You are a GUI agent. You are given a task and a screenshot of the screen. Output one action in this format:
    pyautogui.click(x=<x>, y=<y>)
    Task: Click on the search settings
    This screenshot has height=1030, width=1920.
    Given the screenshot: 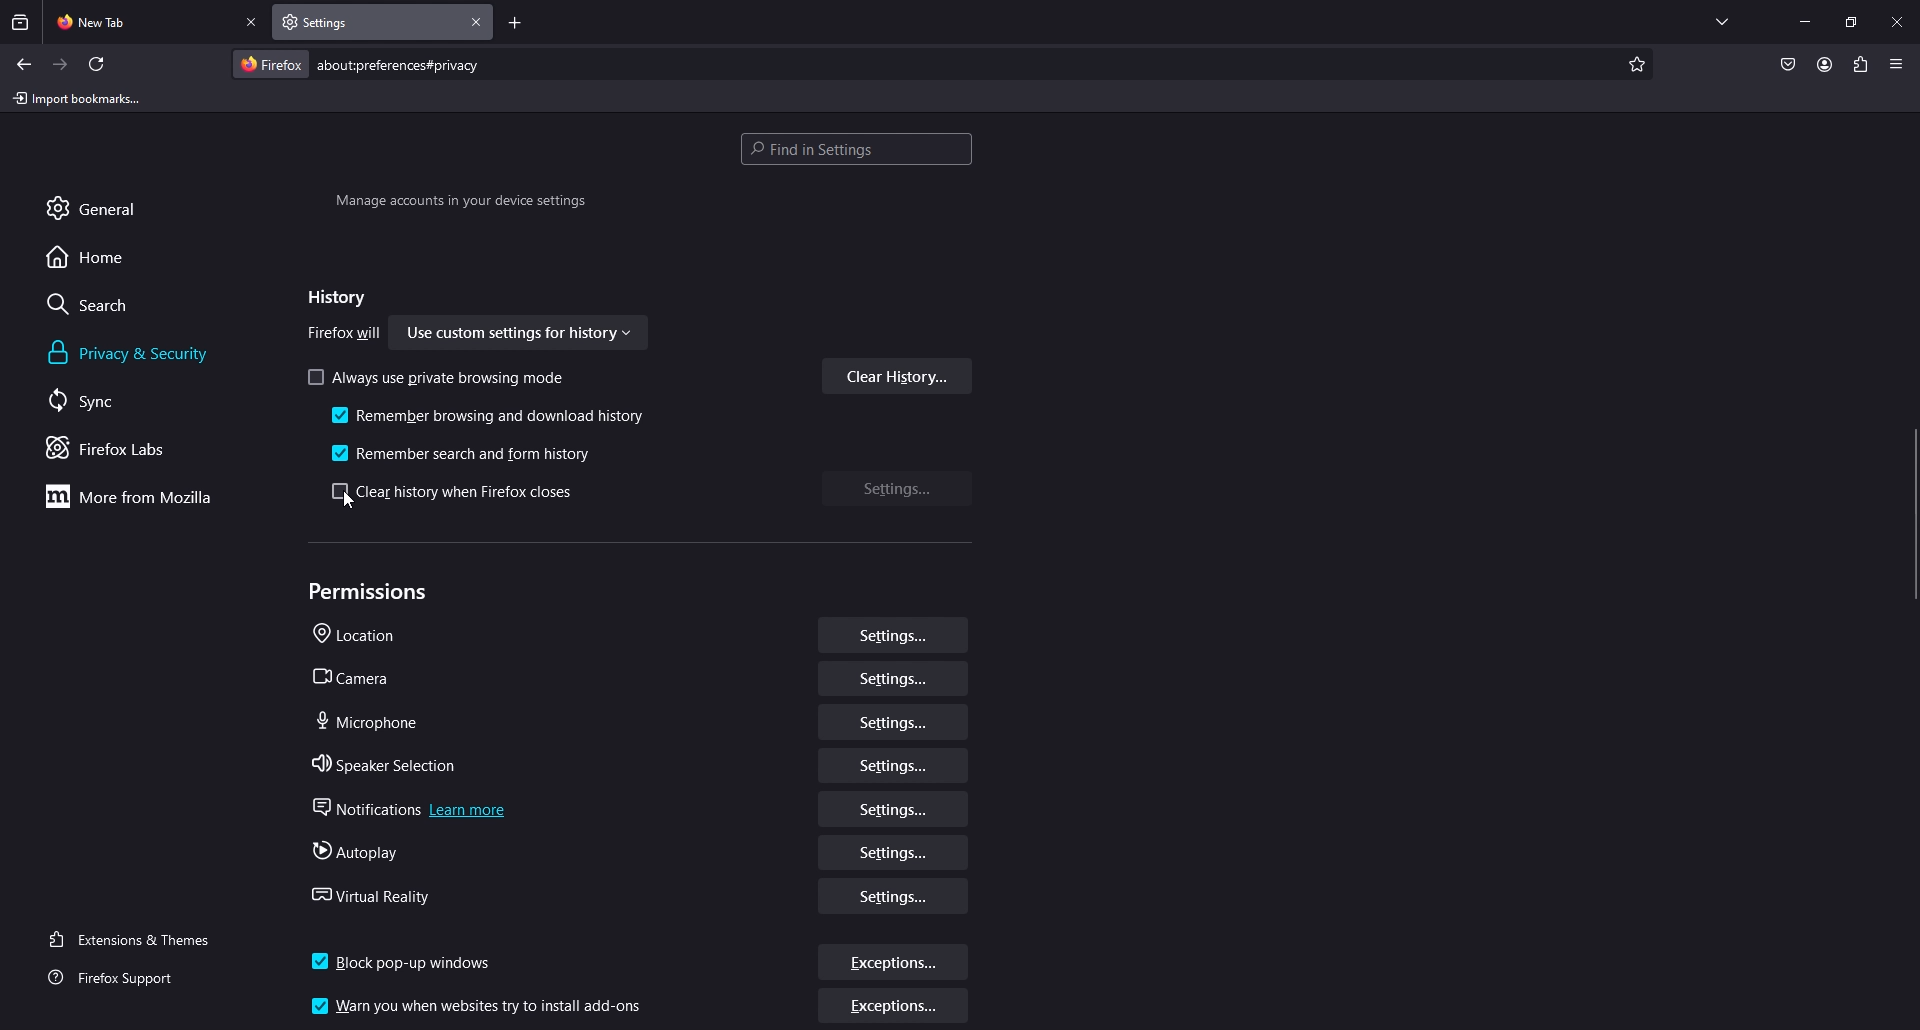 What is the action you would take?
    pyautogui.click(x=856, y=151)
    